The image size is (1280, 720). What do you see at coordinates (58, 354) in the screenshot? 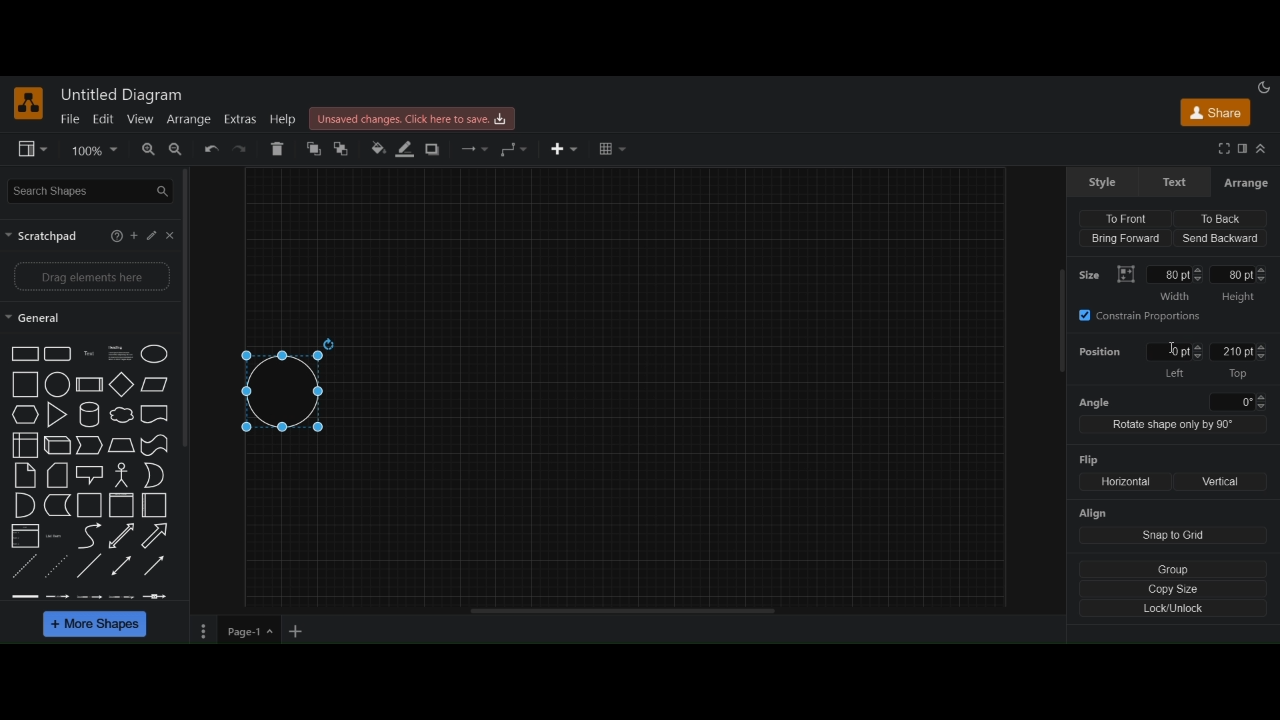
I see `rectangle` at bounding box center [58, 354].